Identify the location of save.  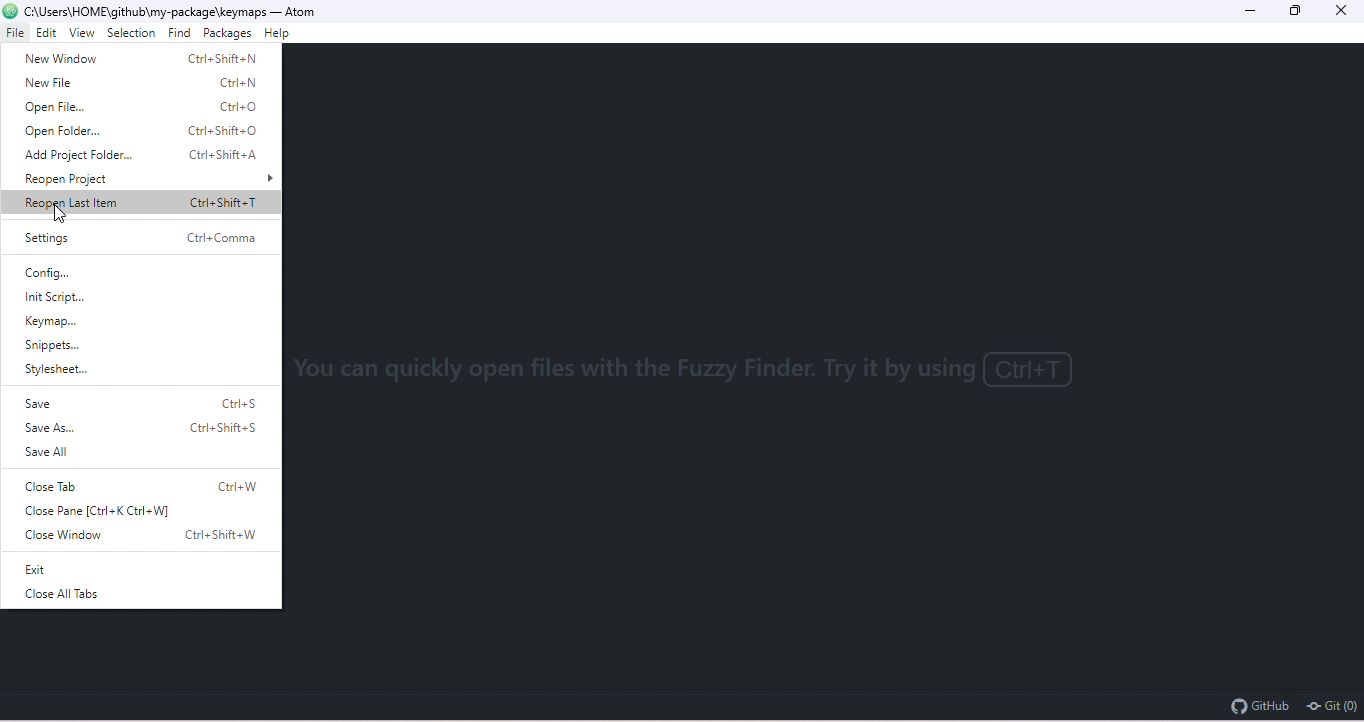
(144, 403).